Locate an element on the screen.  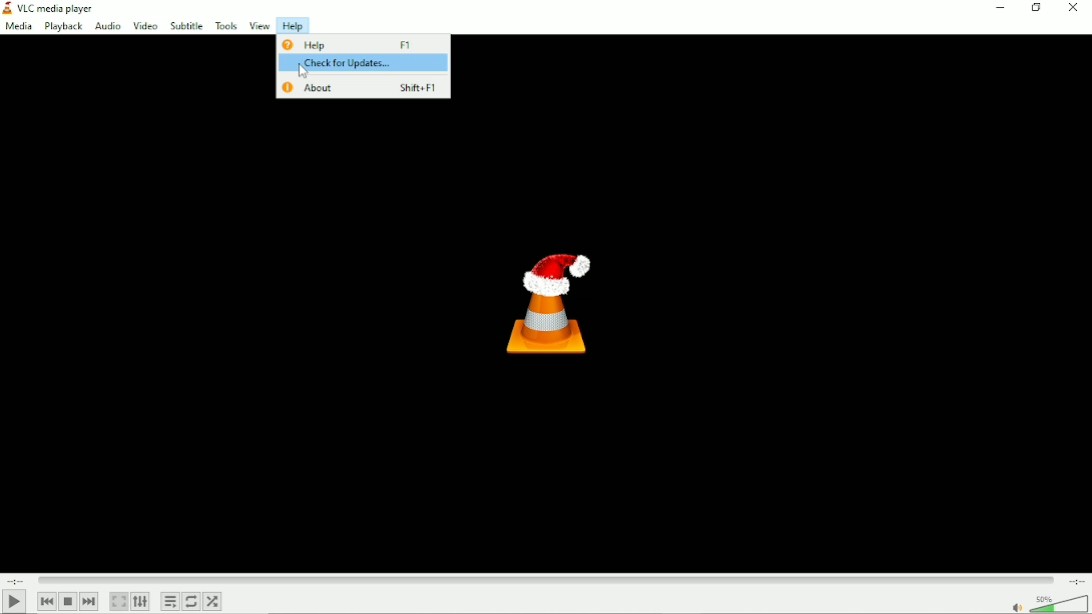
VLC media player is located at coordinates (59, 9).